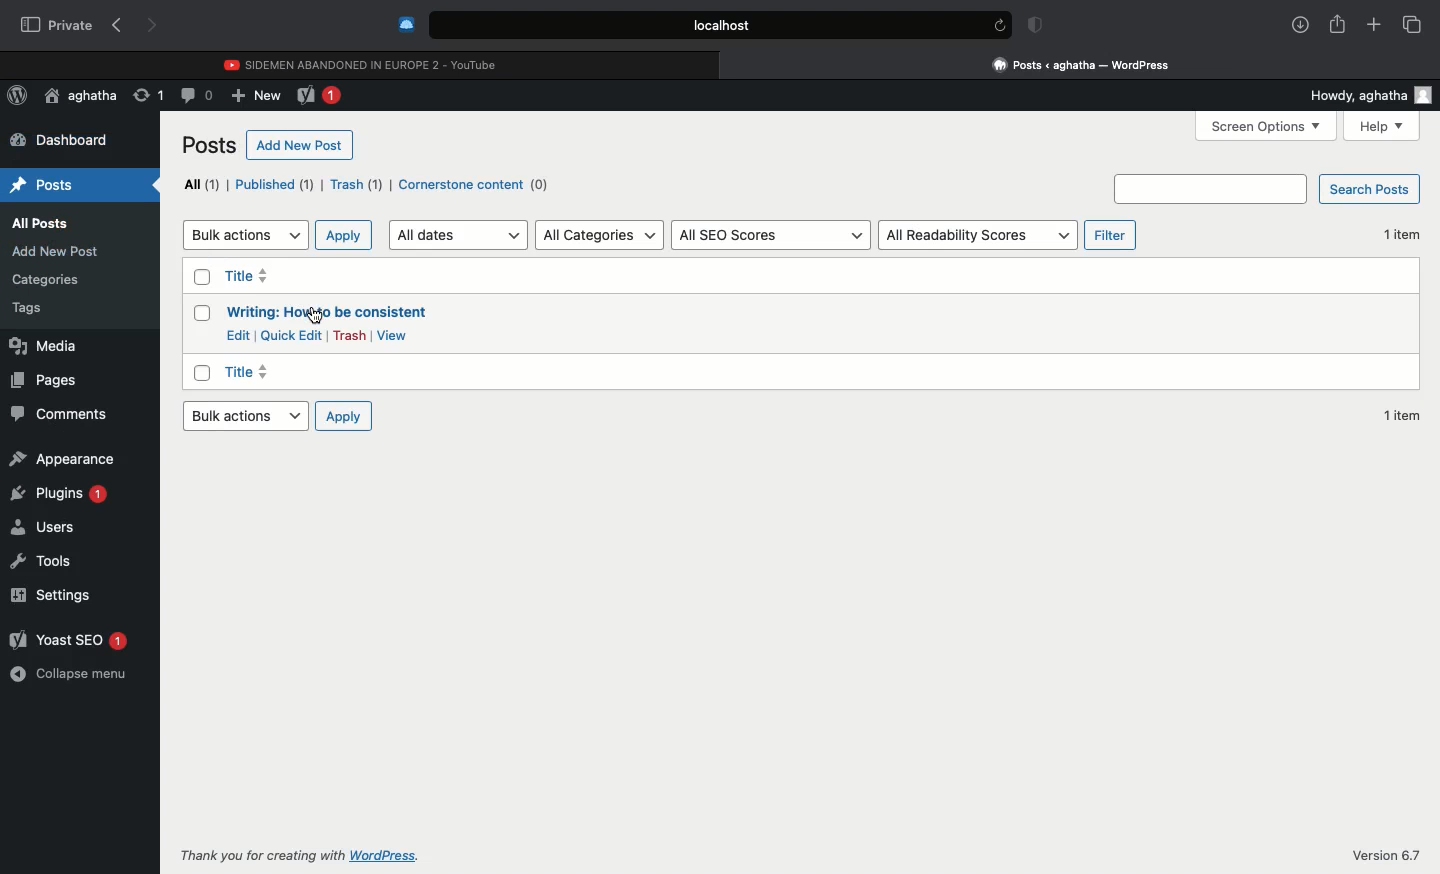 The height and width of the screenshot is (874, 1440). I want to click on Bulk actions, so click(241, 419).